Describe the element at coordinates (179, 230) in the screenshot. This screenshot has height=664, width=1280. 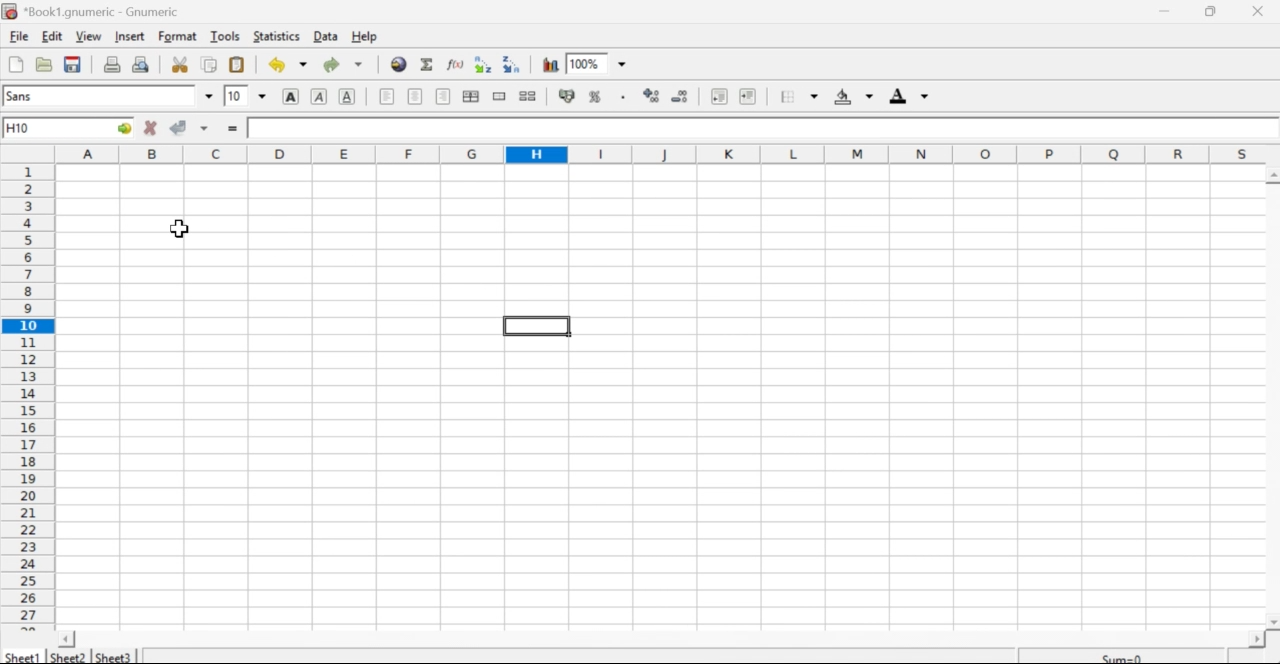
I see `cursor` at that location.